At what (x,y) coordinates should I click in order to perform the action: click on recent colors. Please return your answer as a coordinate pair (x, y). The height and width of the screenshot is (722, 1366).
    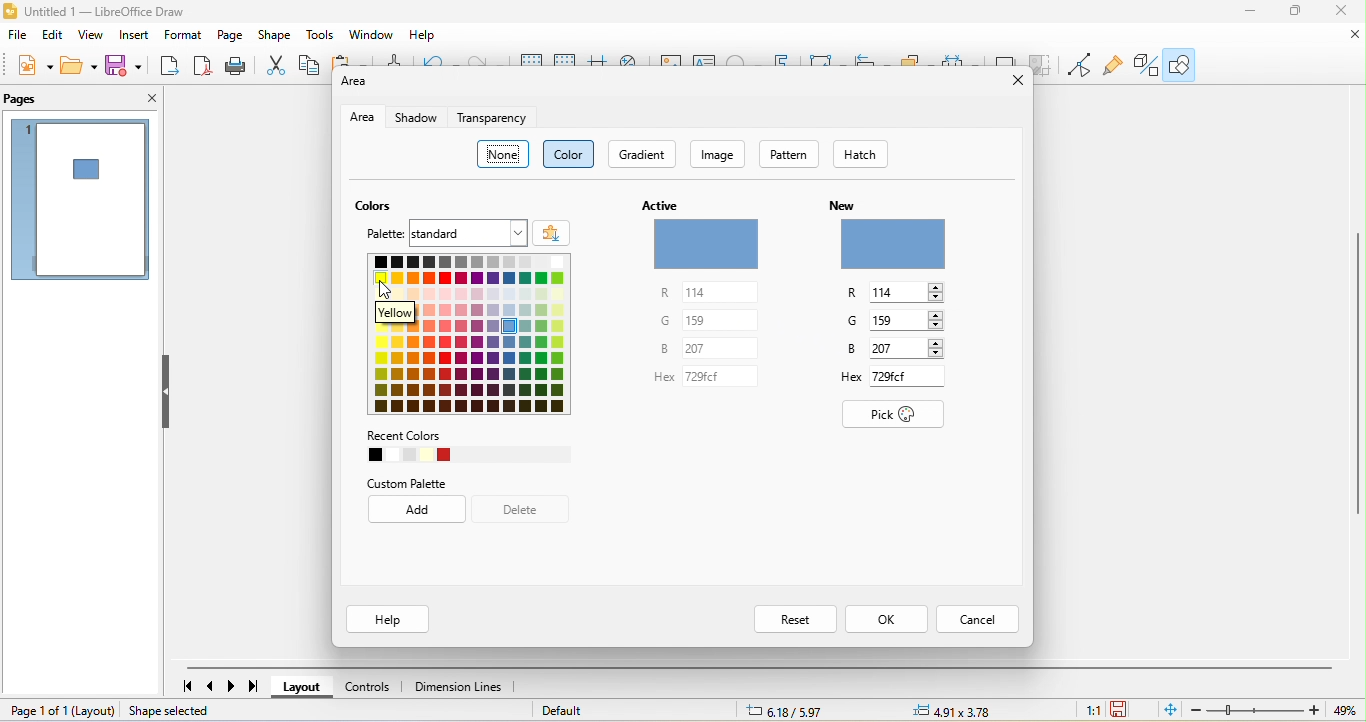
    Looking at the image, I should click on (467, 447).